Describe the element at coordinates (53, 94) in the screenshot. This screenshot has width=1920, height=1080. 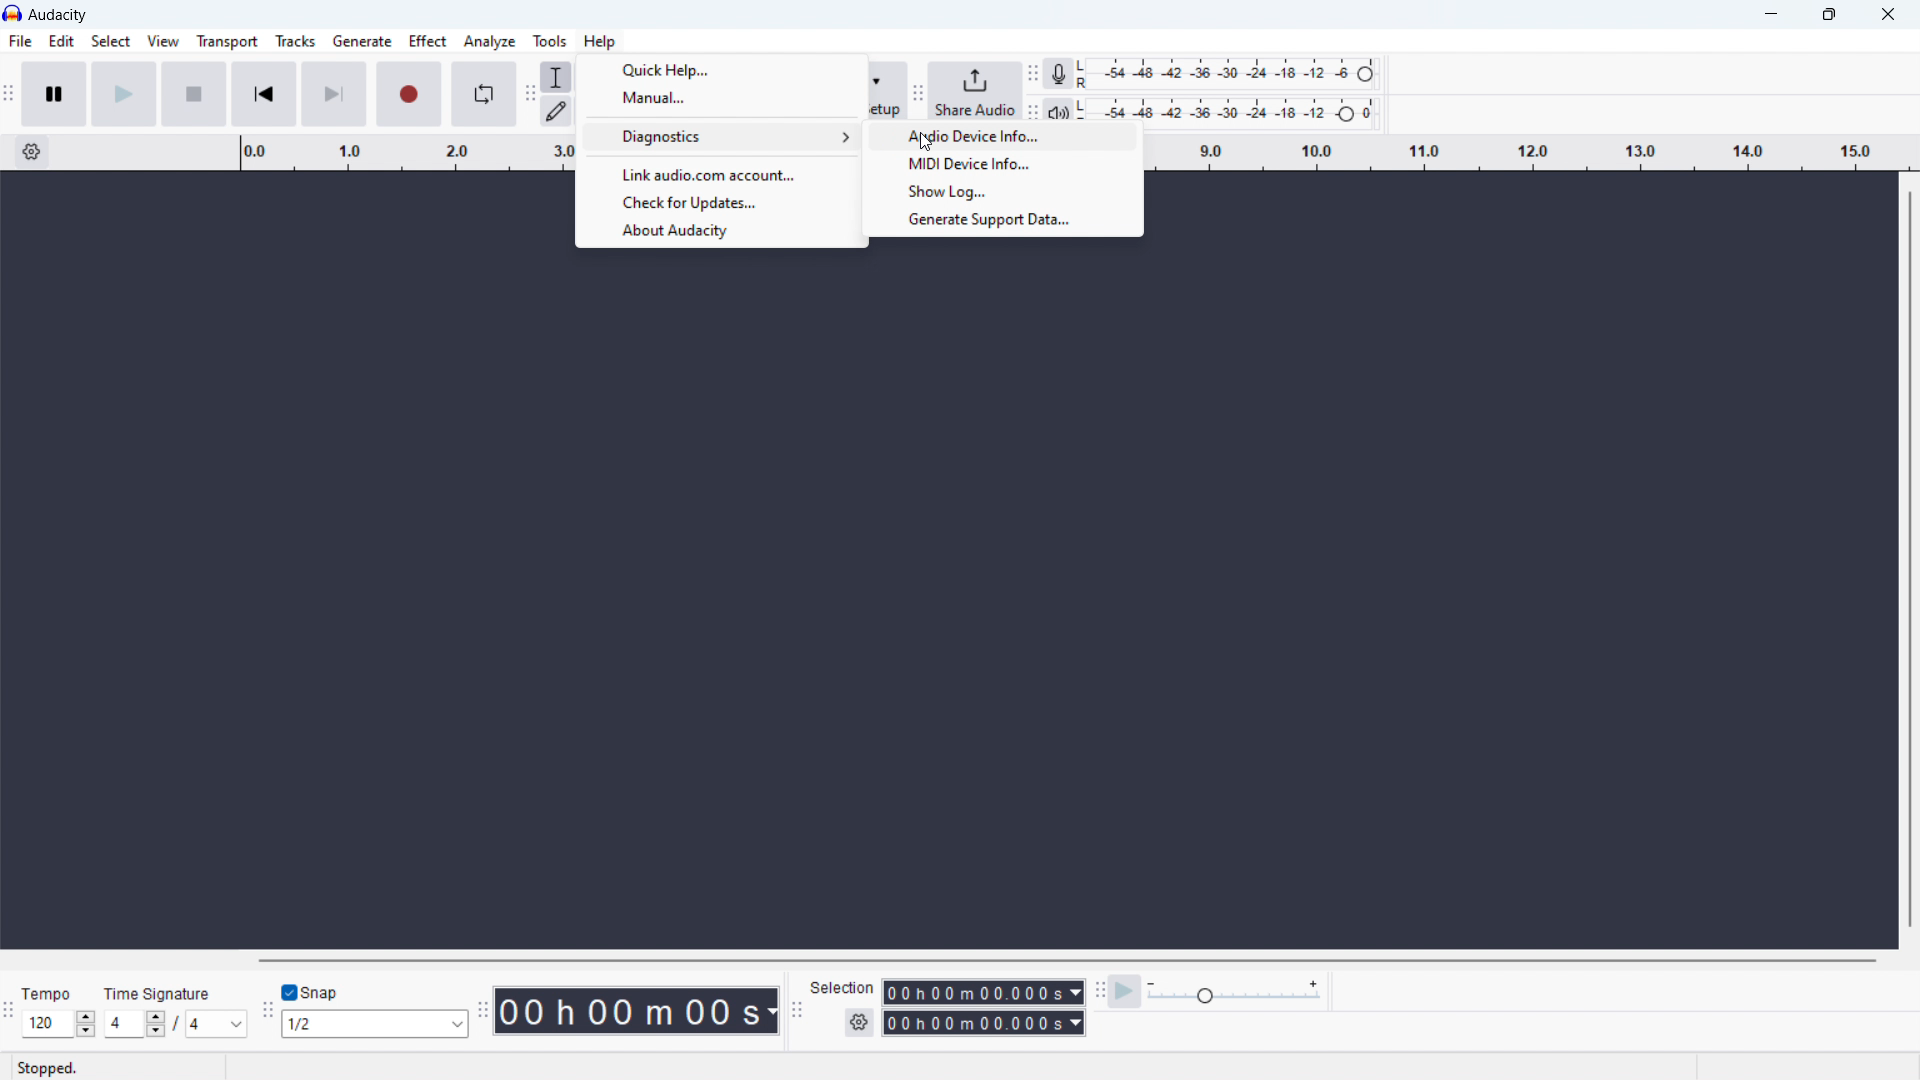
I see `pause` at that location.